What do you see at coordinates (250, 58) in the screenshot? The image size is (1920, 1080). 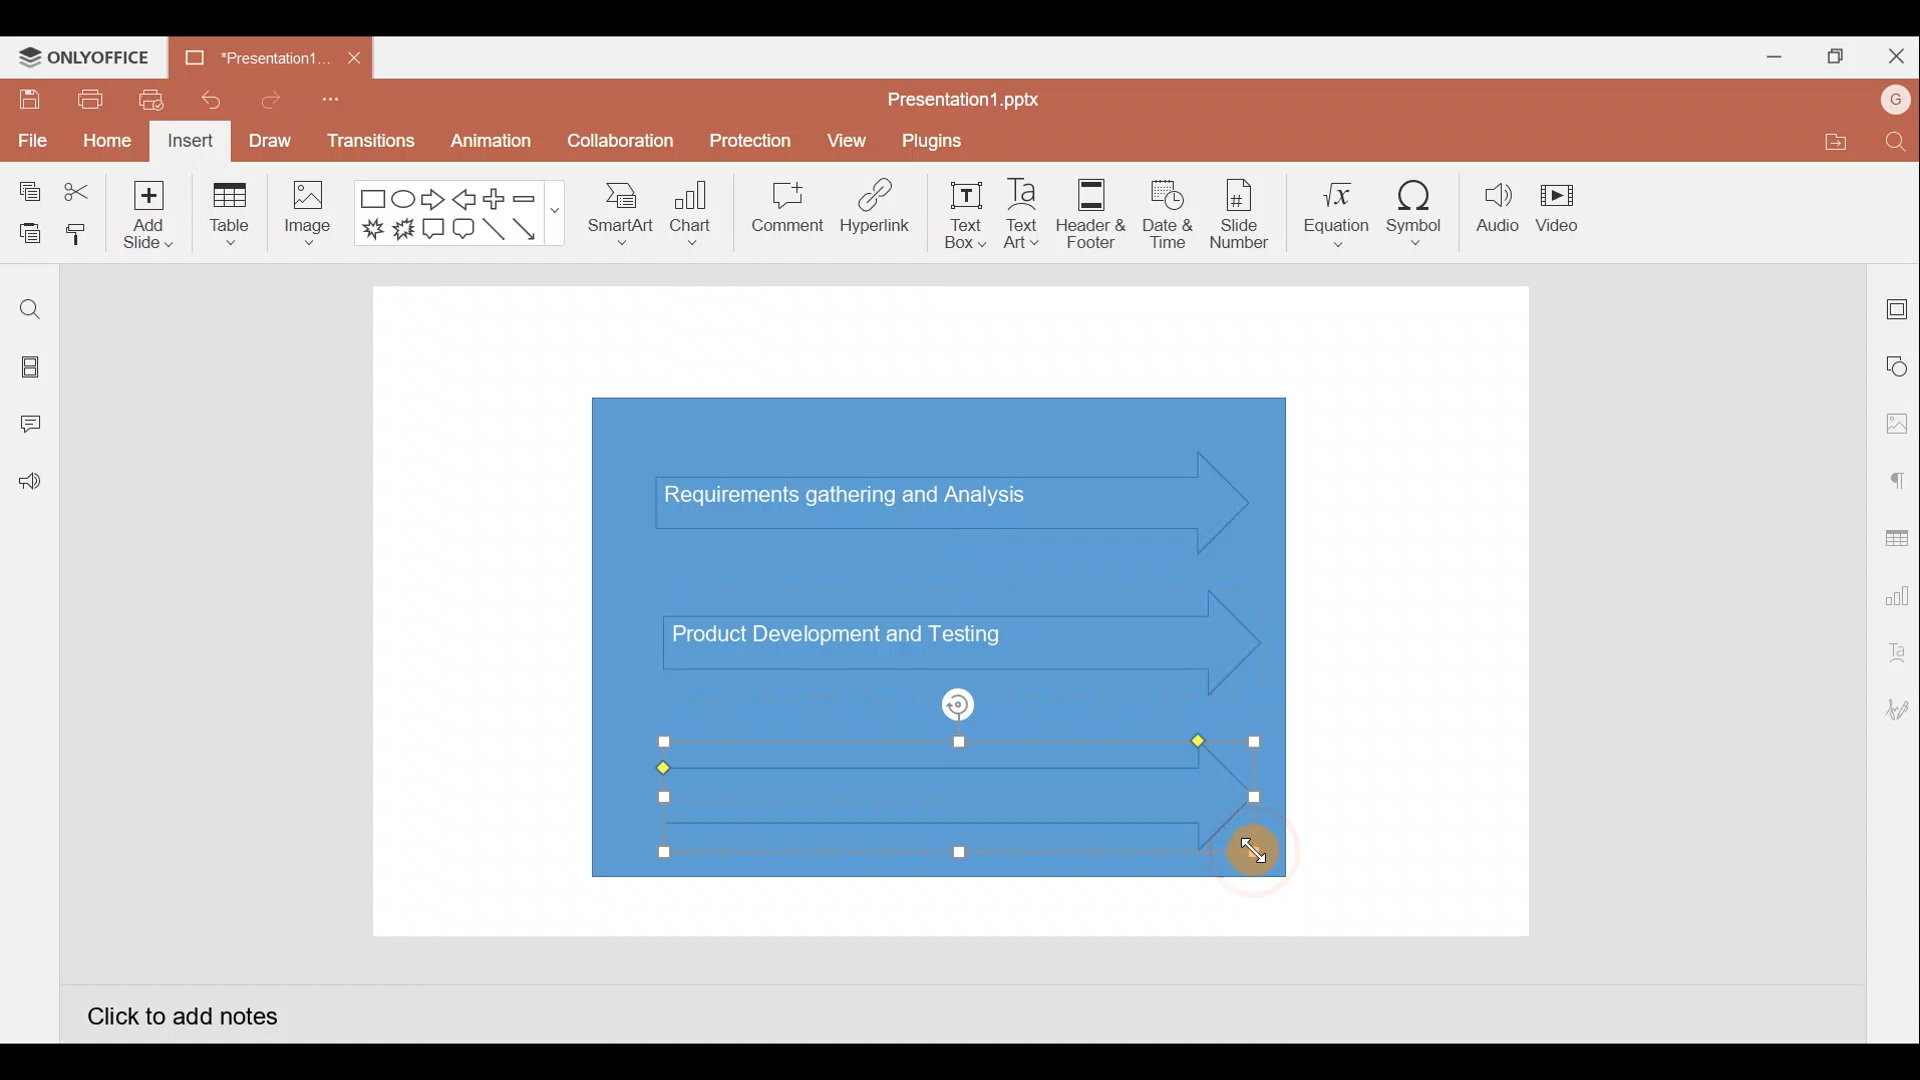 I see `Presentation1.` at bounding box center [250, 58].